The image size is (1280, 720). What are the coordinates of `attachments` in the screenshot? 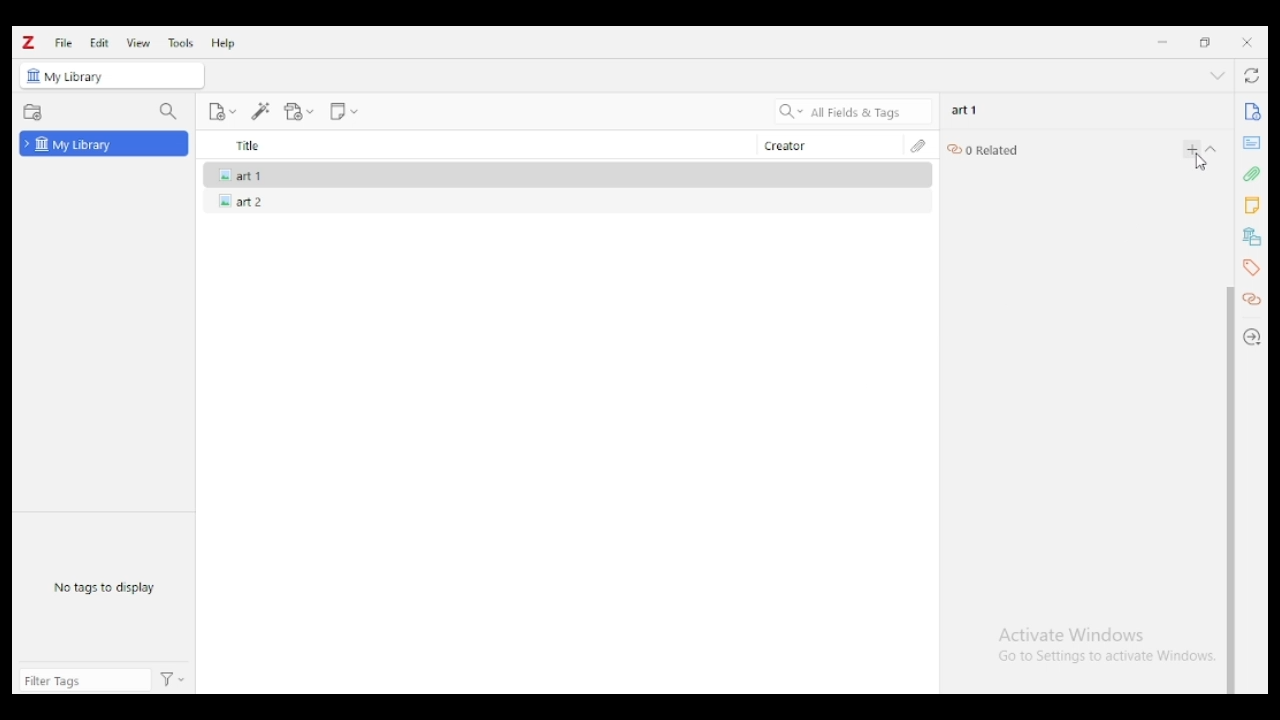 It's located at (918, 145).